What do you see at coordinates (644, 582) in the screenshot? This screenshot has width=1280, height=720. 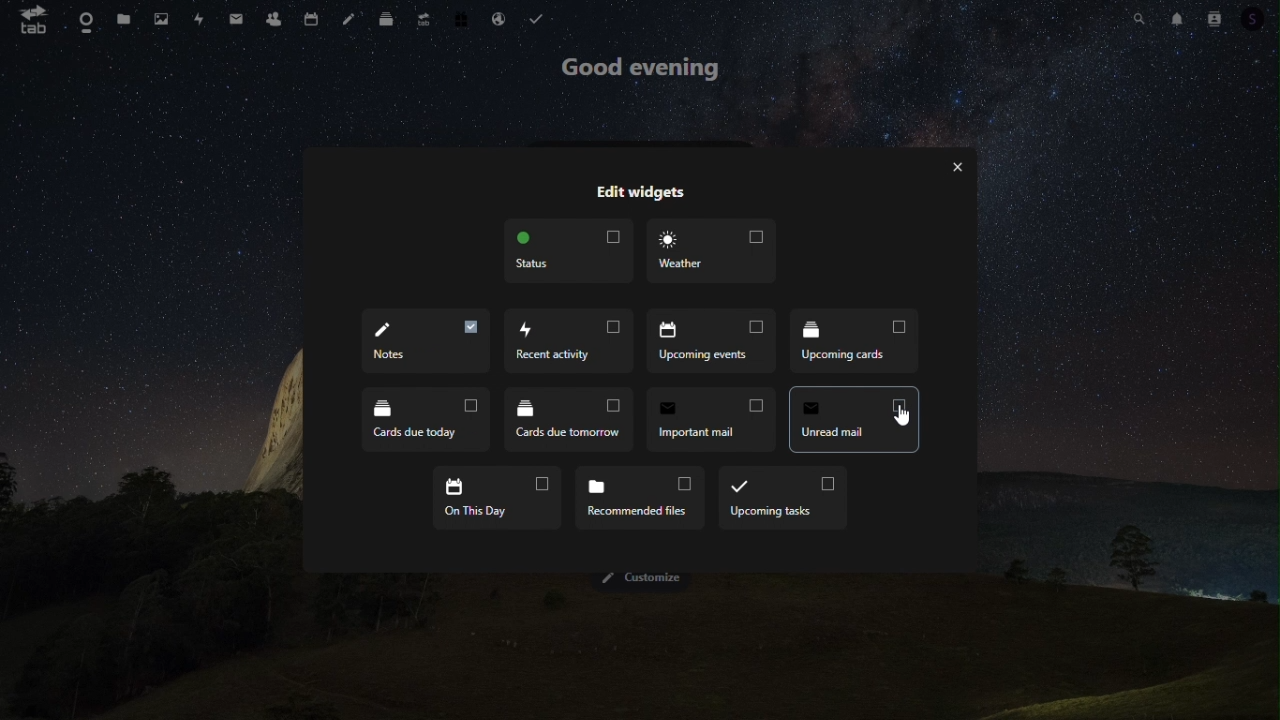 I see `Customize` at bounding box center [644, 582].